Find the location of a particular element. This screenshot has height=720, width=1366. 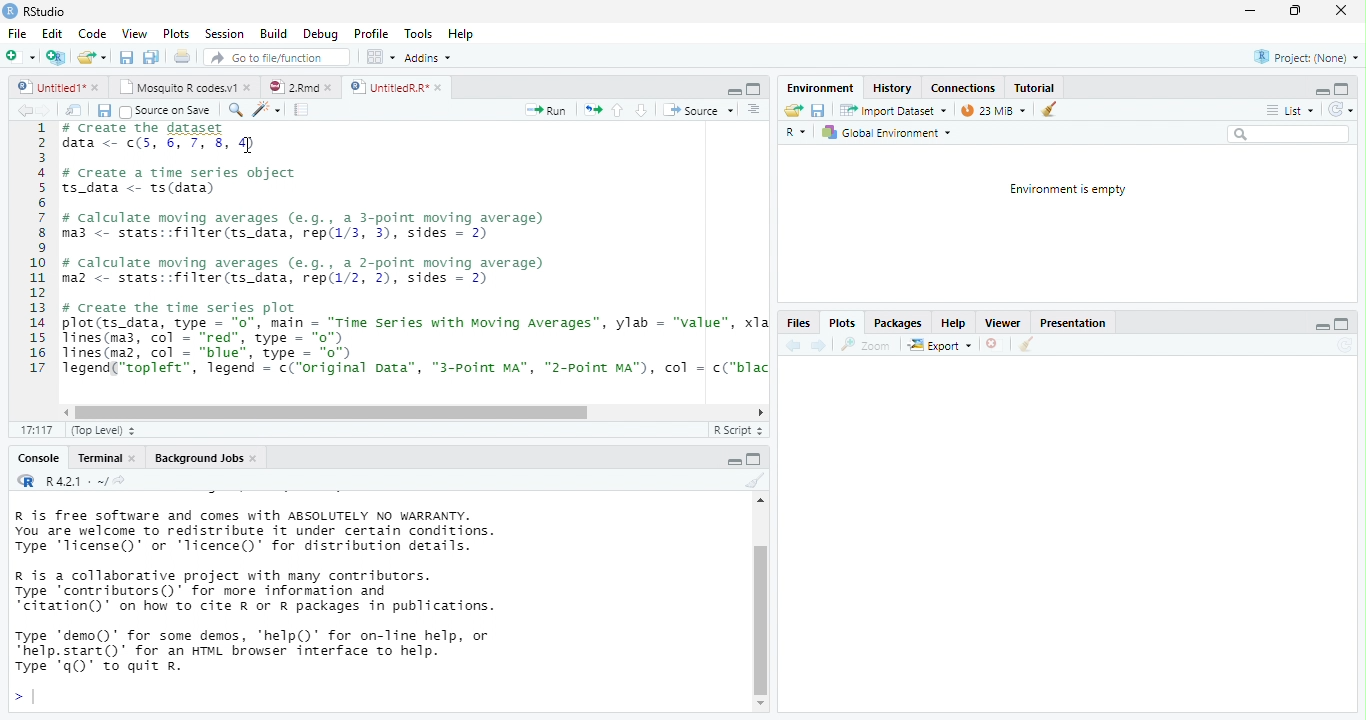

Plots is located at coordinates (177, 34).